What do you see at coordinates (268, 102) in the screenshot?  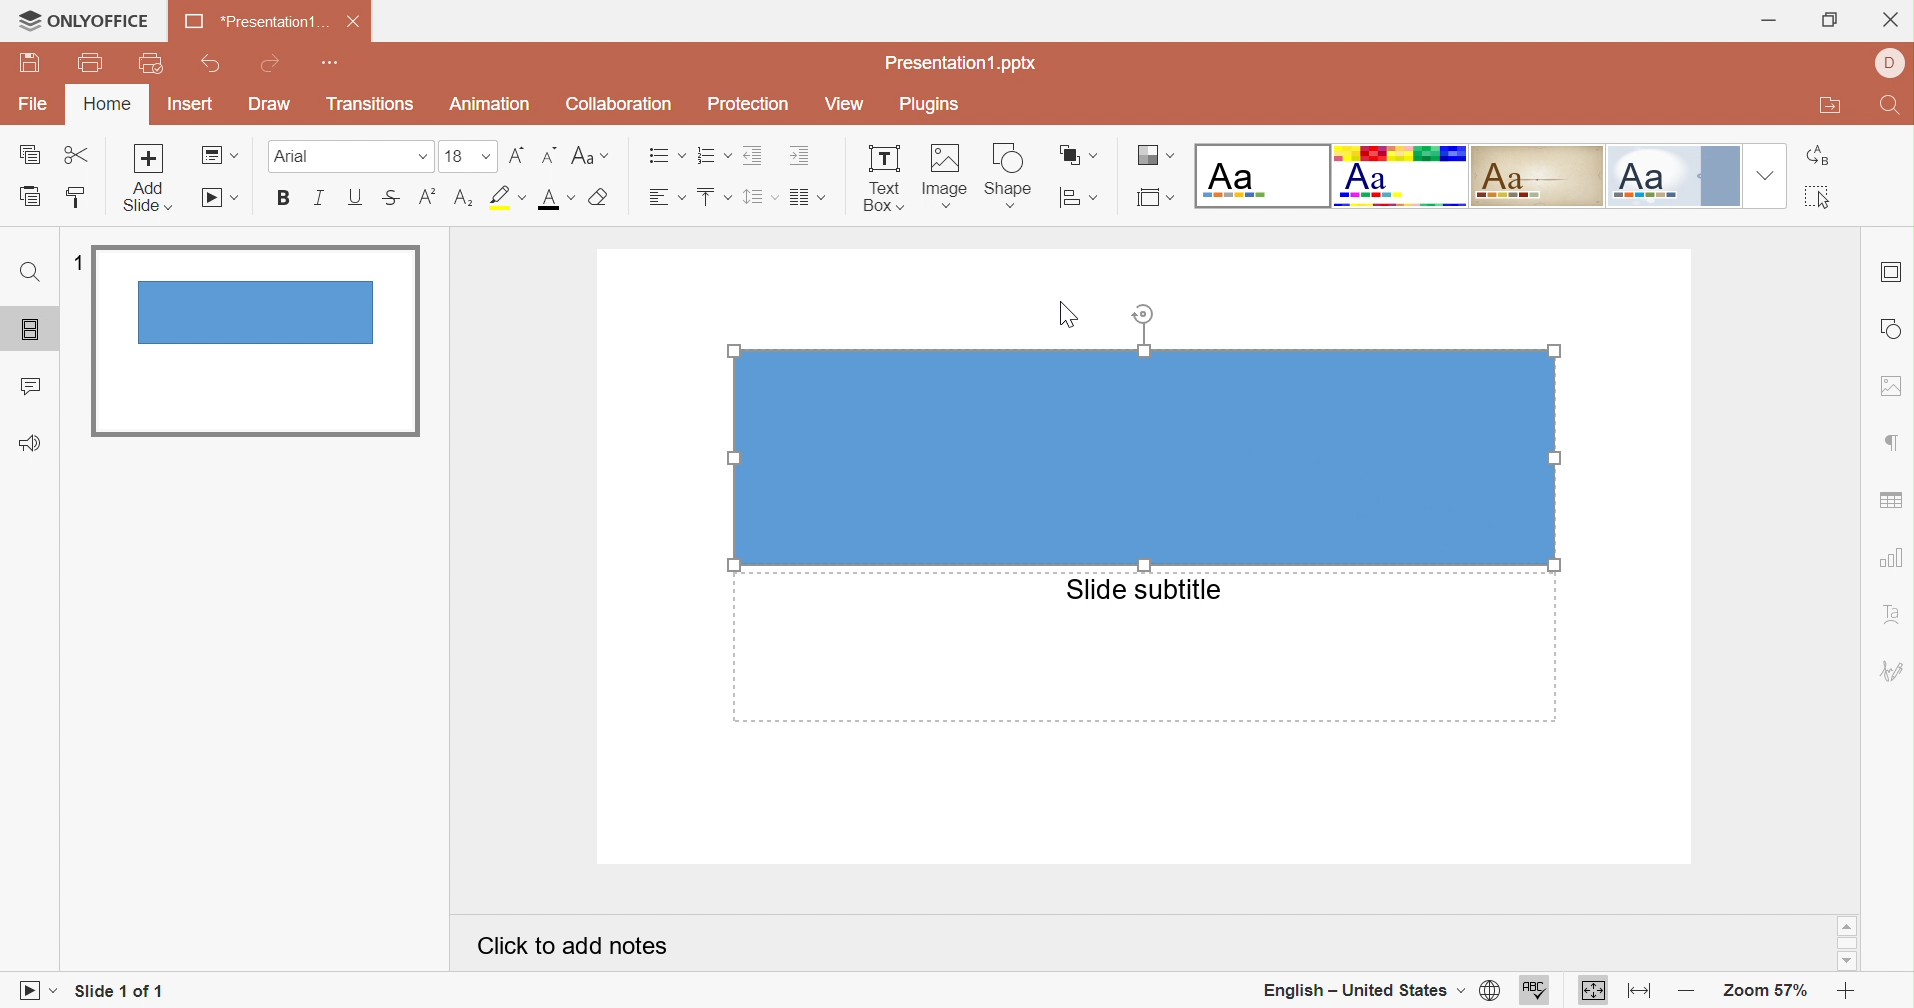 I see `Draw` at bounding box center [268, 102].